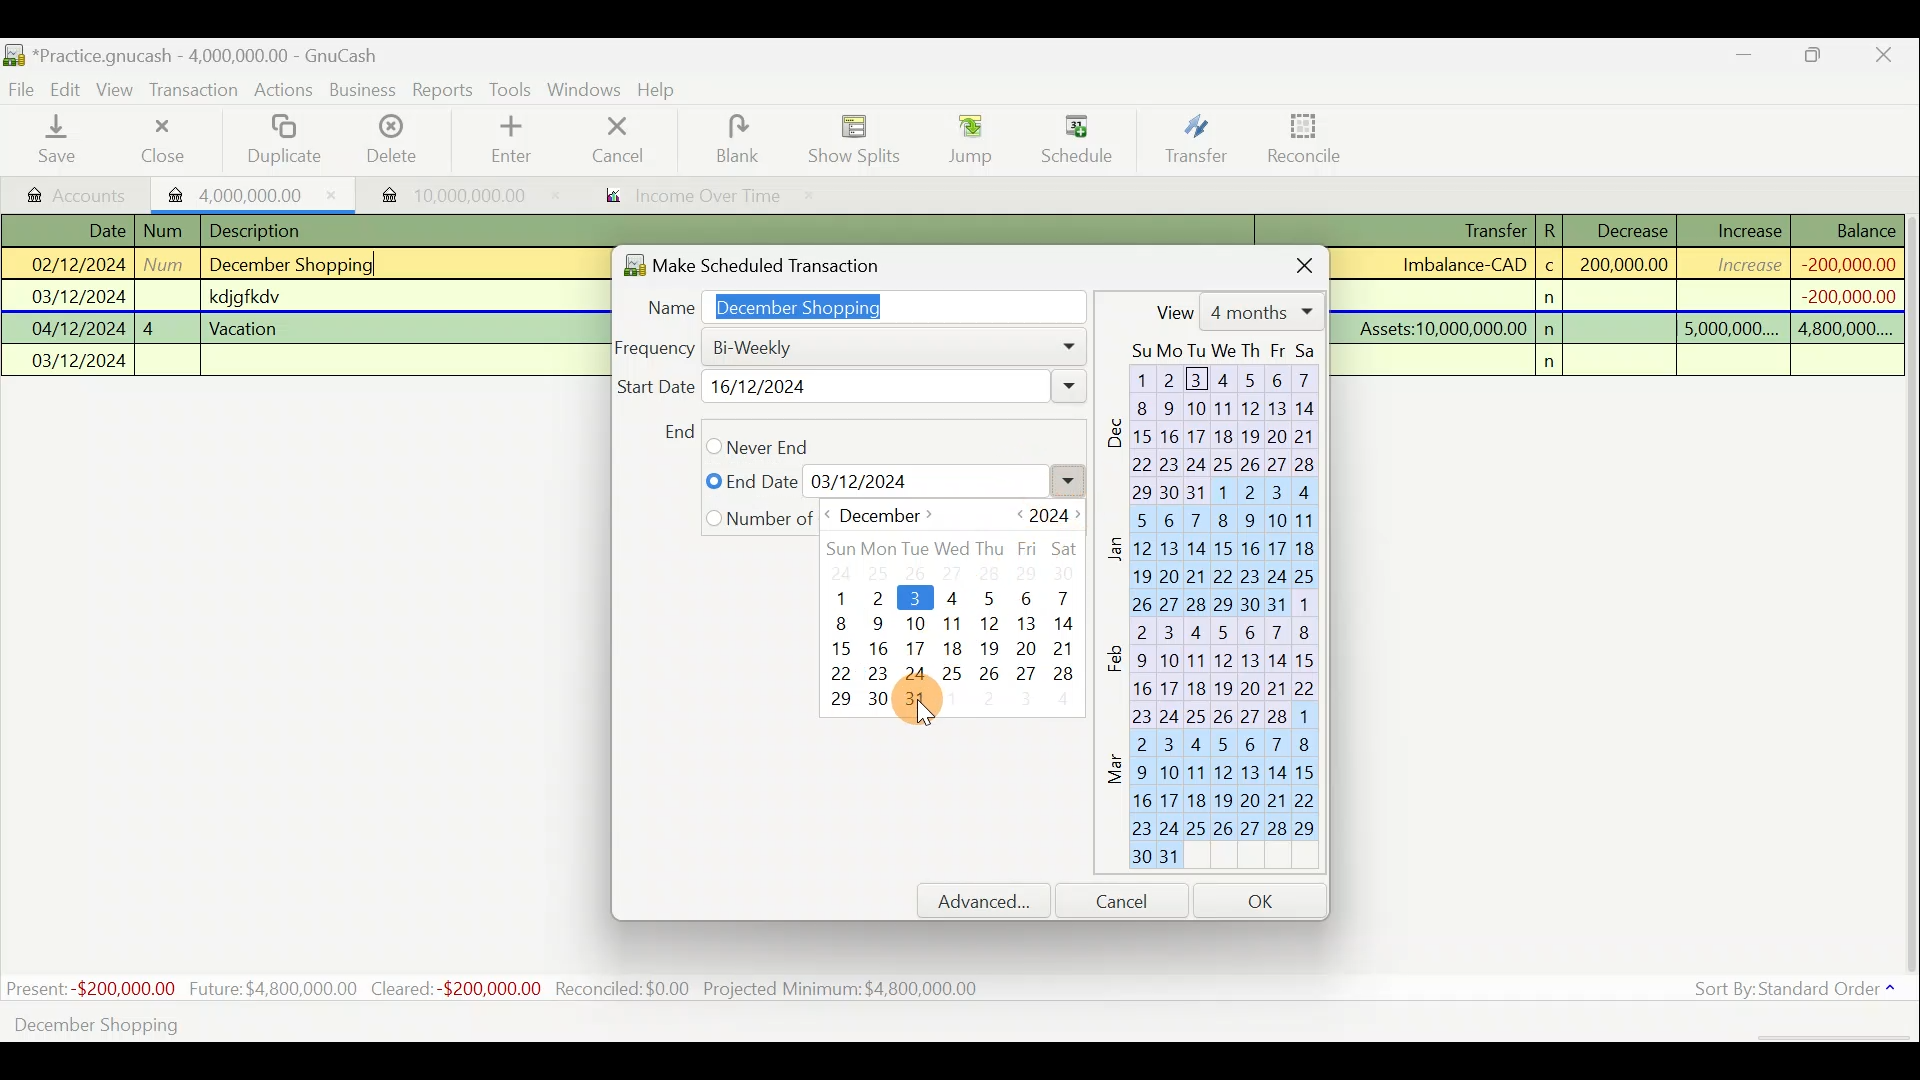  Describe the element at coordinates (496, 989) in the screenshot. I see `Statistics` at that location.